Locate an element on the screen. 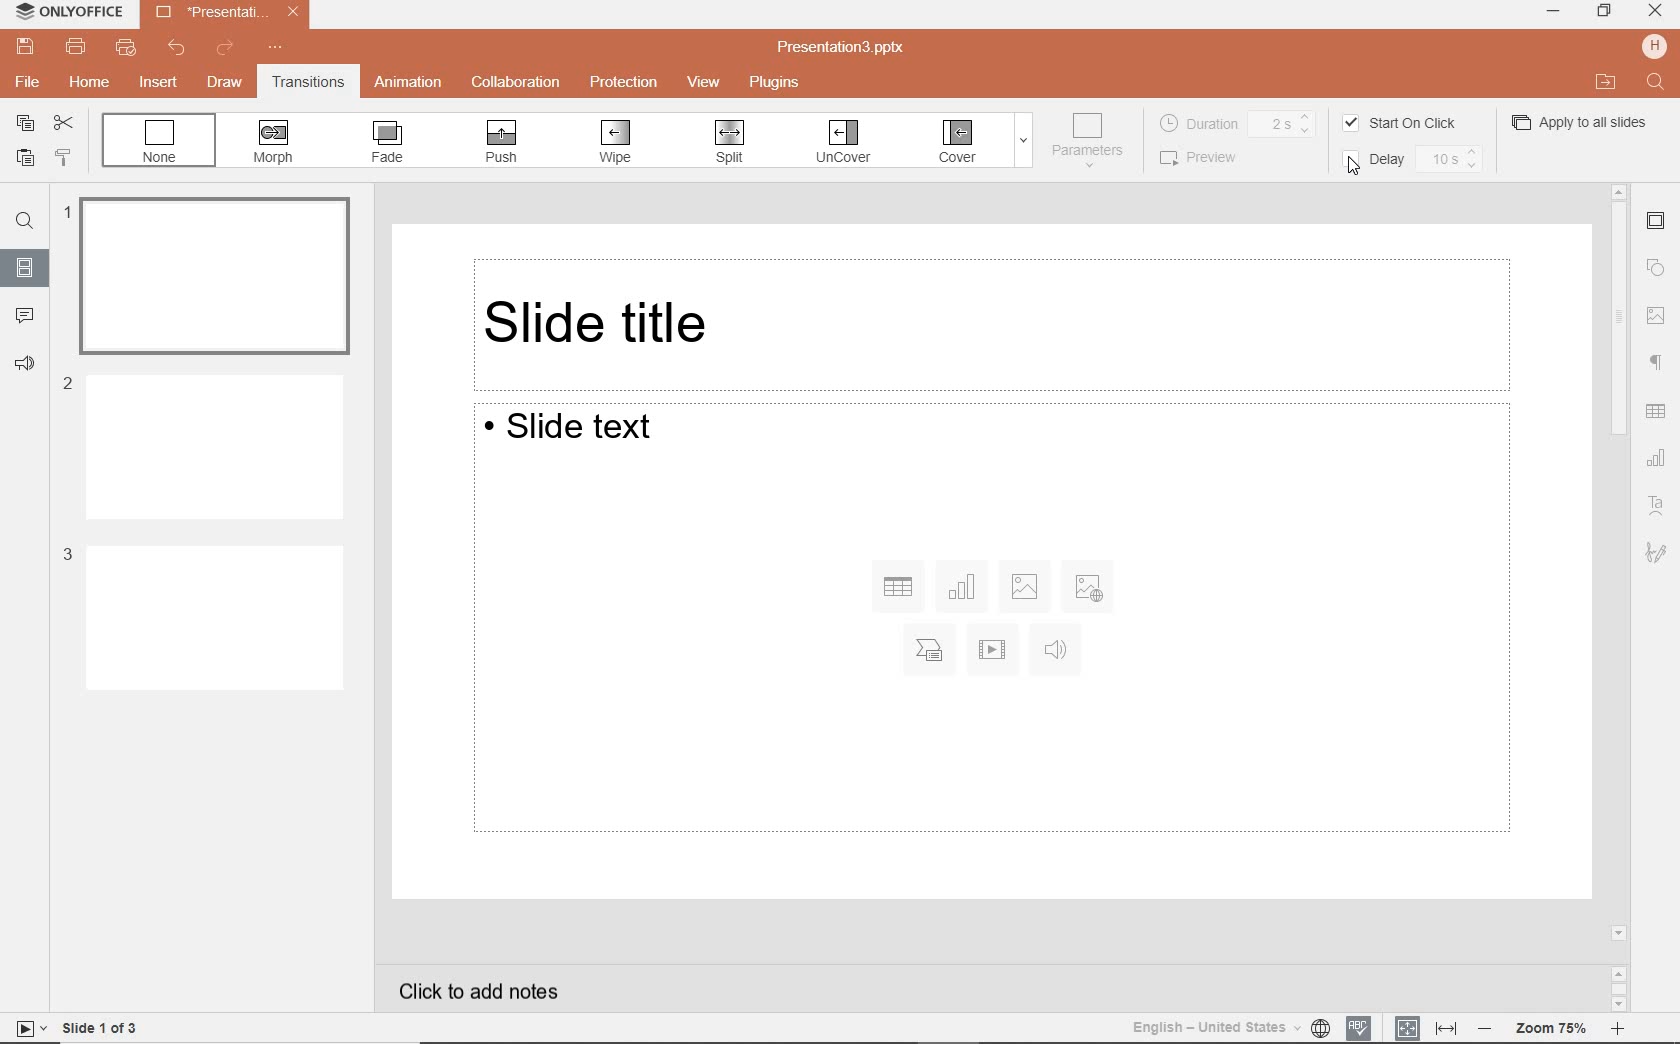 This screenshot has height=1044, width=1680. EXPAND is located at coordinates (1023, 144).